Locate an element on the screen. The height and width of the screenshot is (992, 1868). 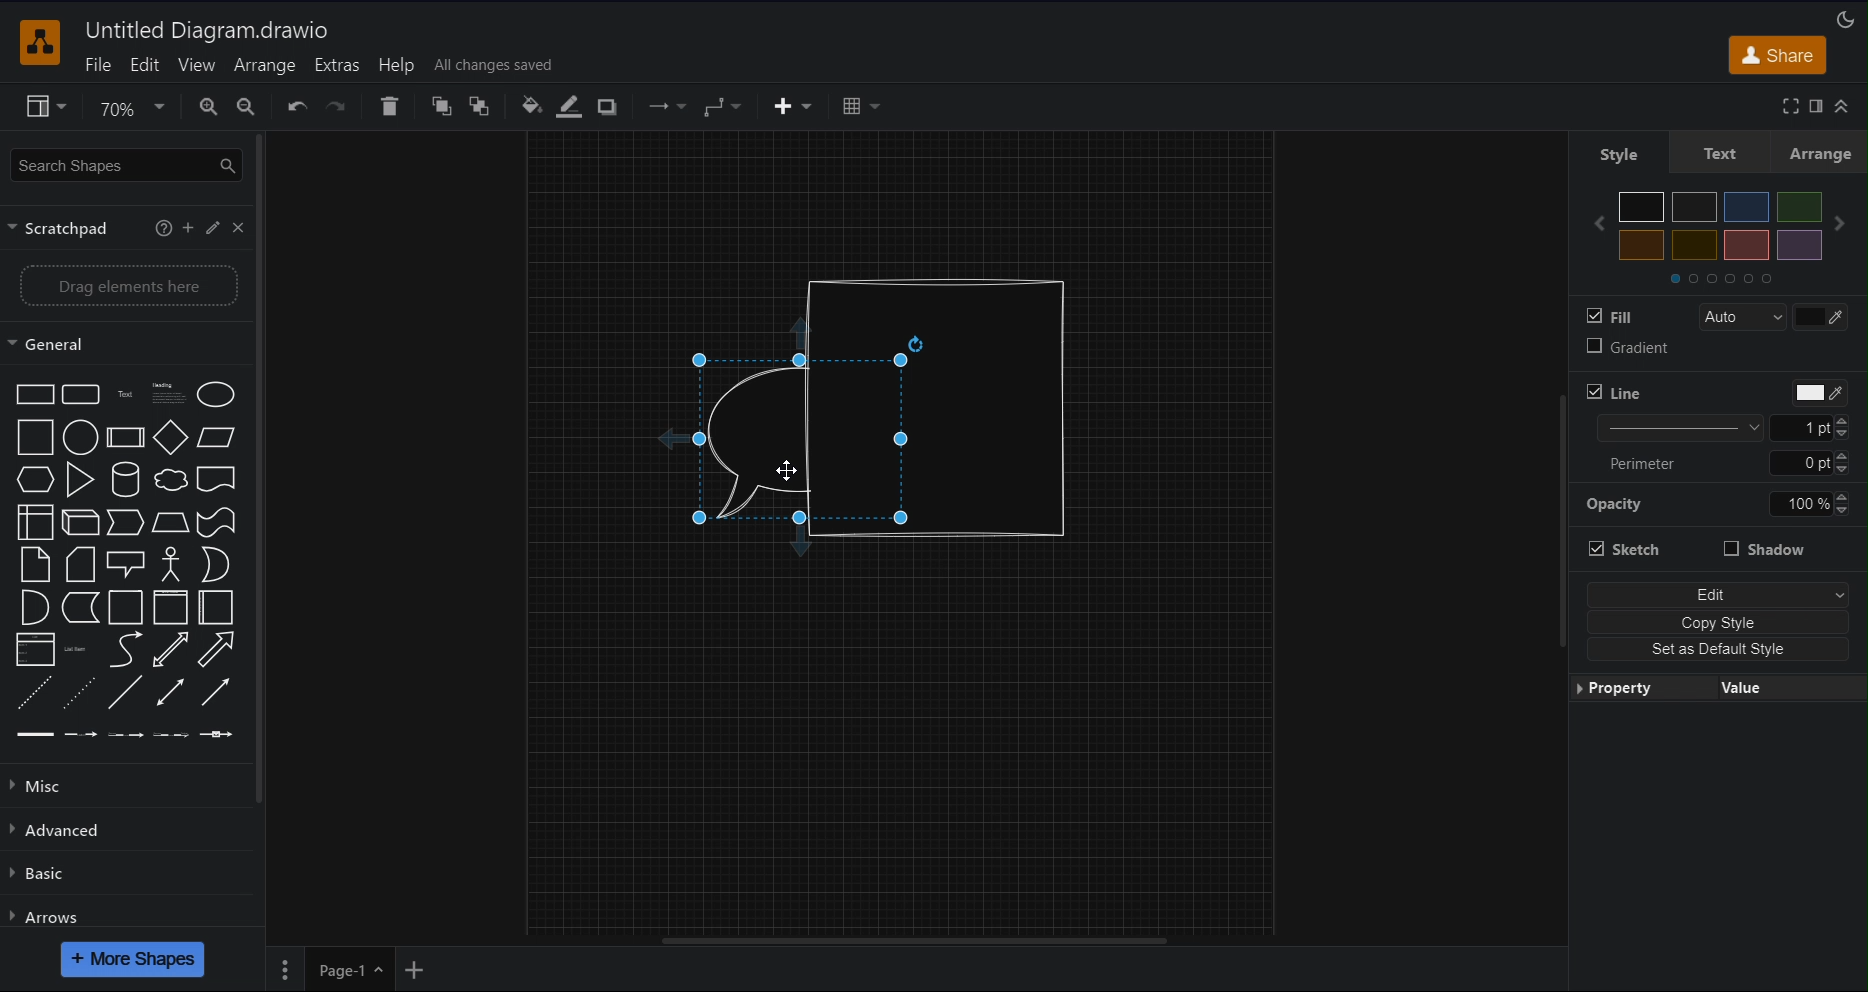
Misc  is located at coordinates (123, 787).